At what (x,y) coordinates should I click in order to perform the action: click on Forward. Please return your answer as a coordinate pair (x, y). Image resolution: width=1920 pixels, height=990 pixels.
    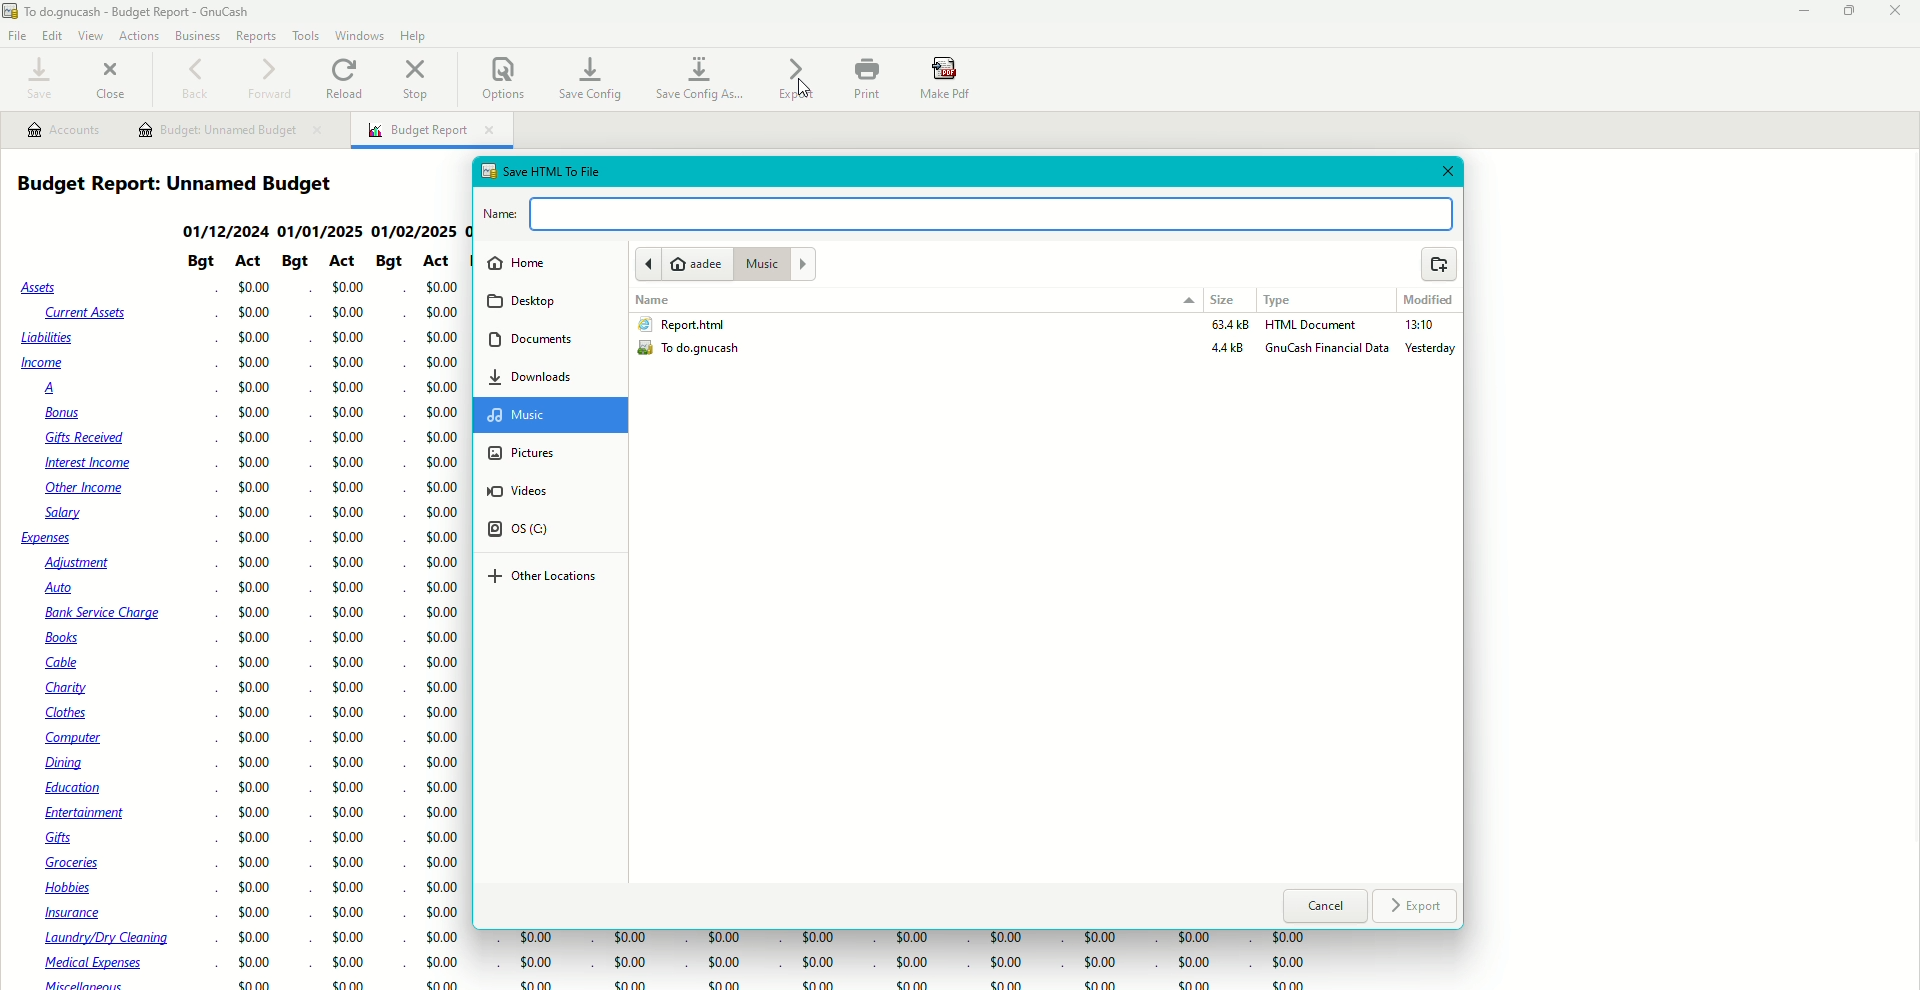
    Looking at the image, I should click on (269, 77).